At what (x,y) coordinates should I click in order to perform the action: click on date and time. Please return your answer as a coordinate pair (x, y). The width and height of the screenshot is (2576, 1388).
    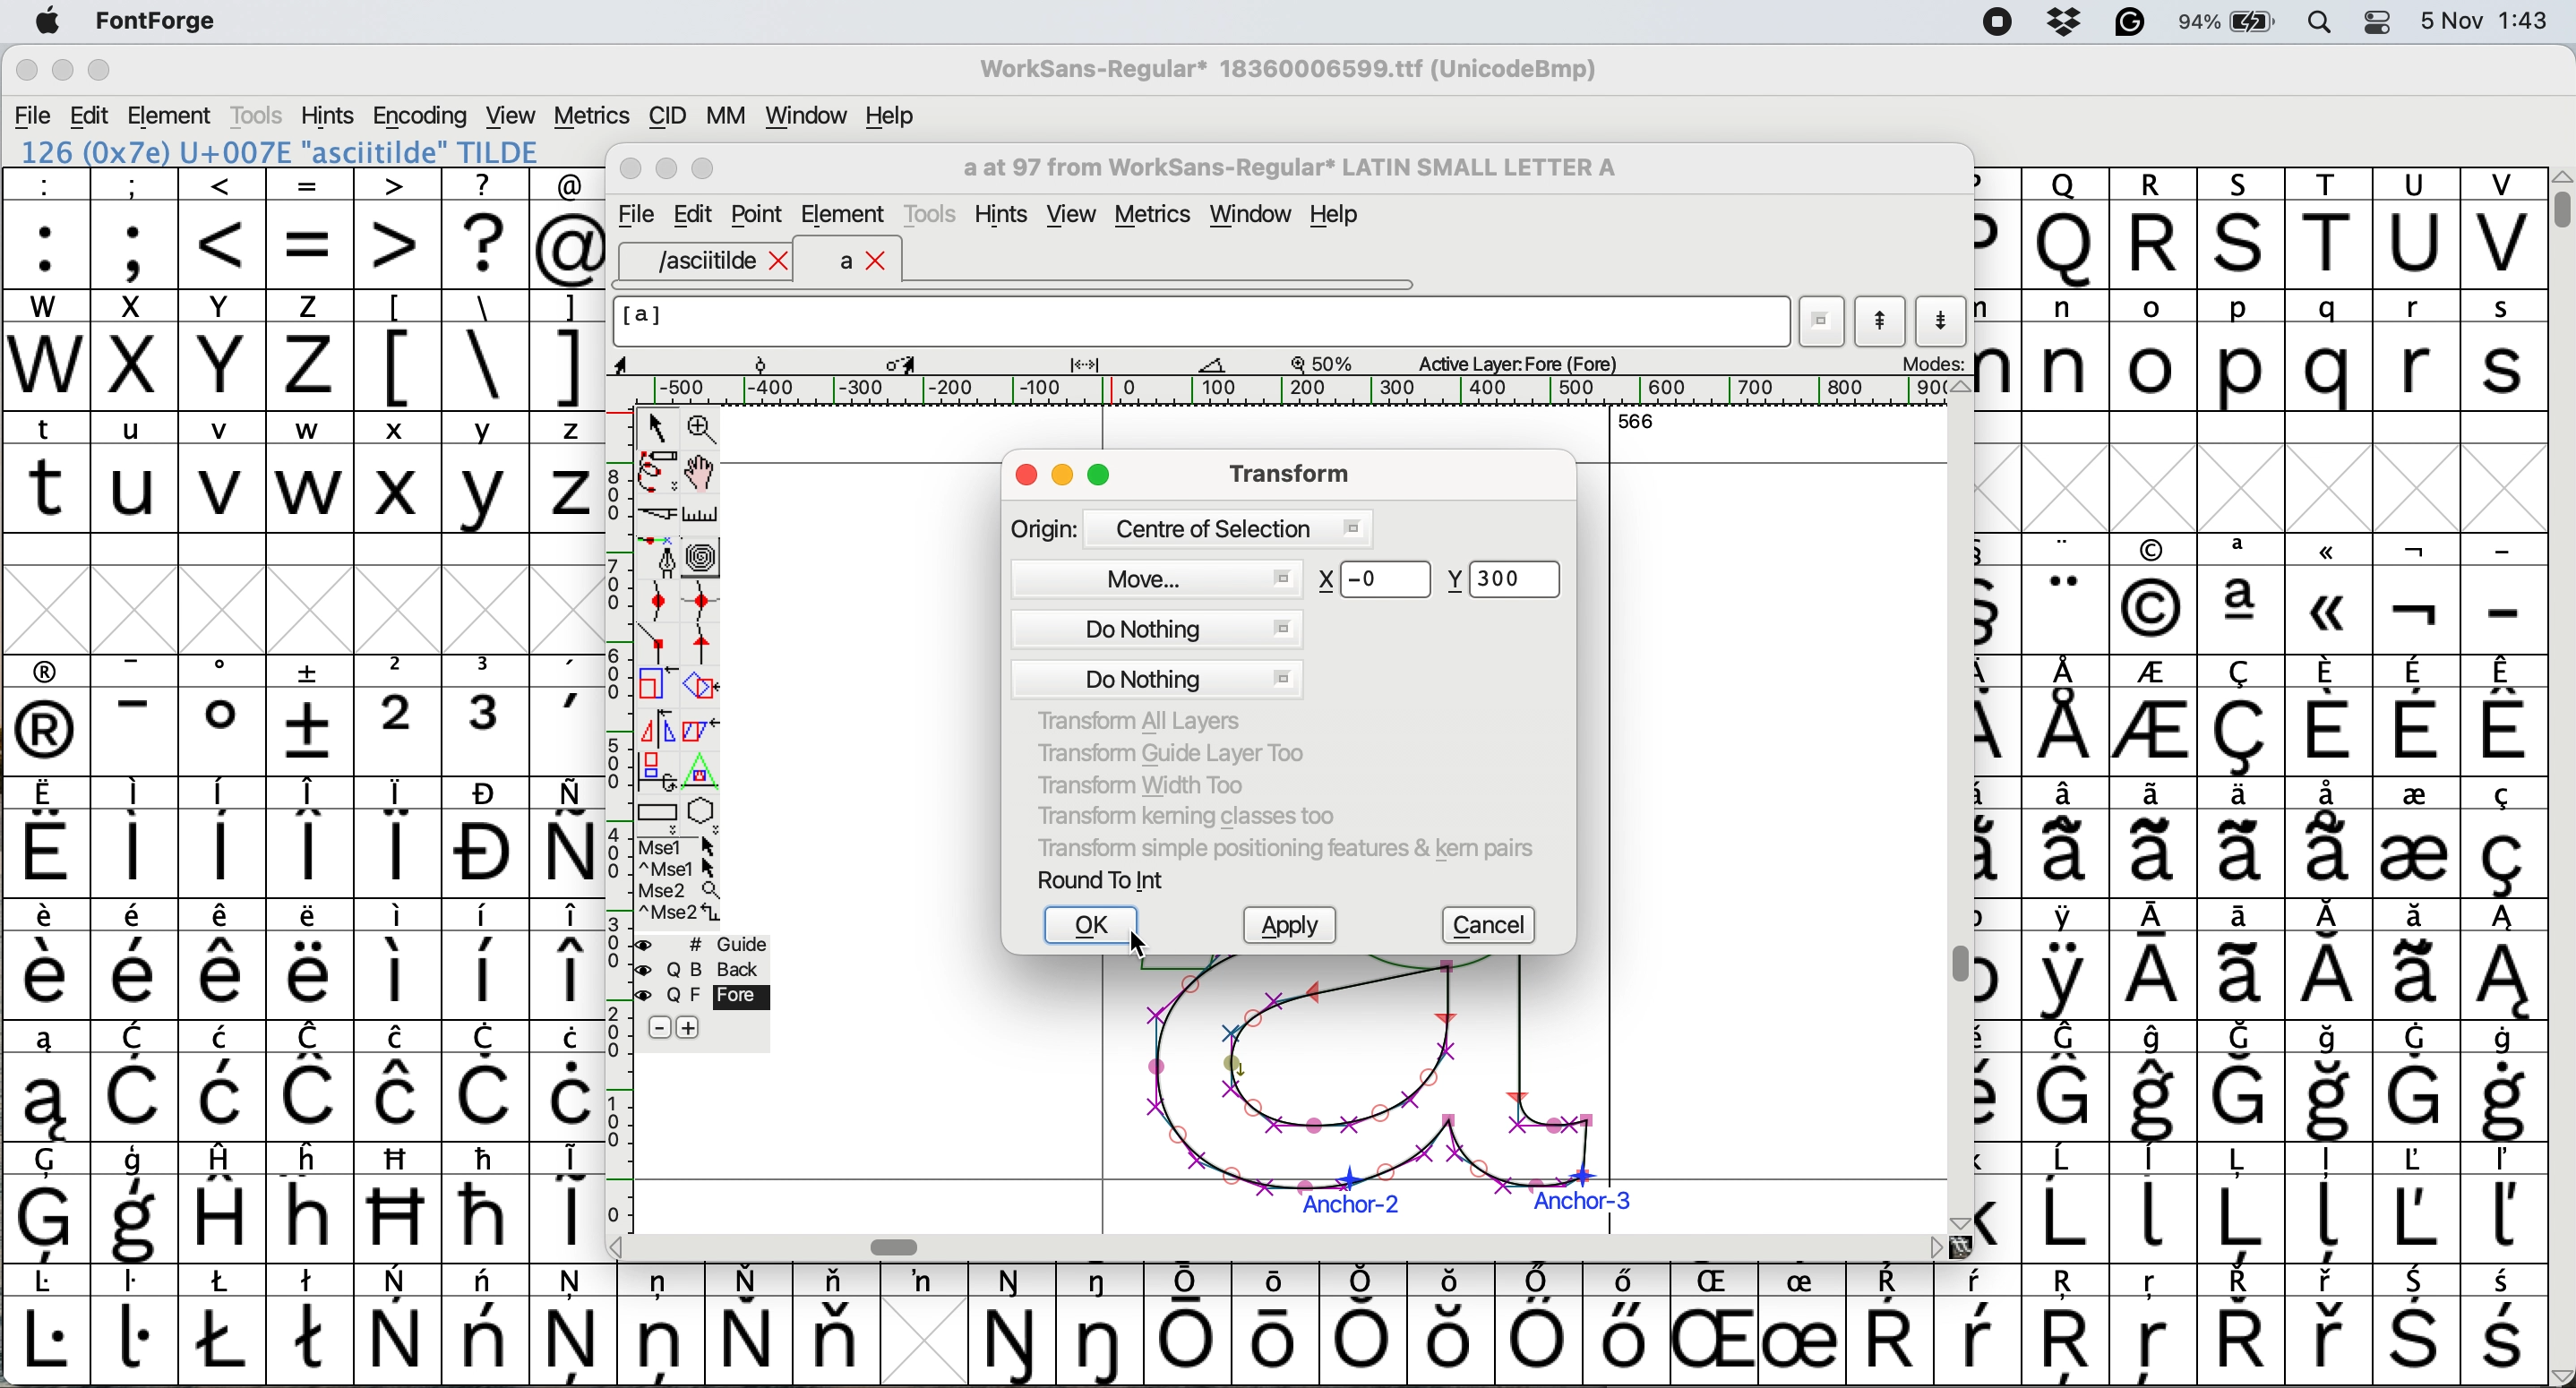
    Looking at the image, I should click on (2486, 18).